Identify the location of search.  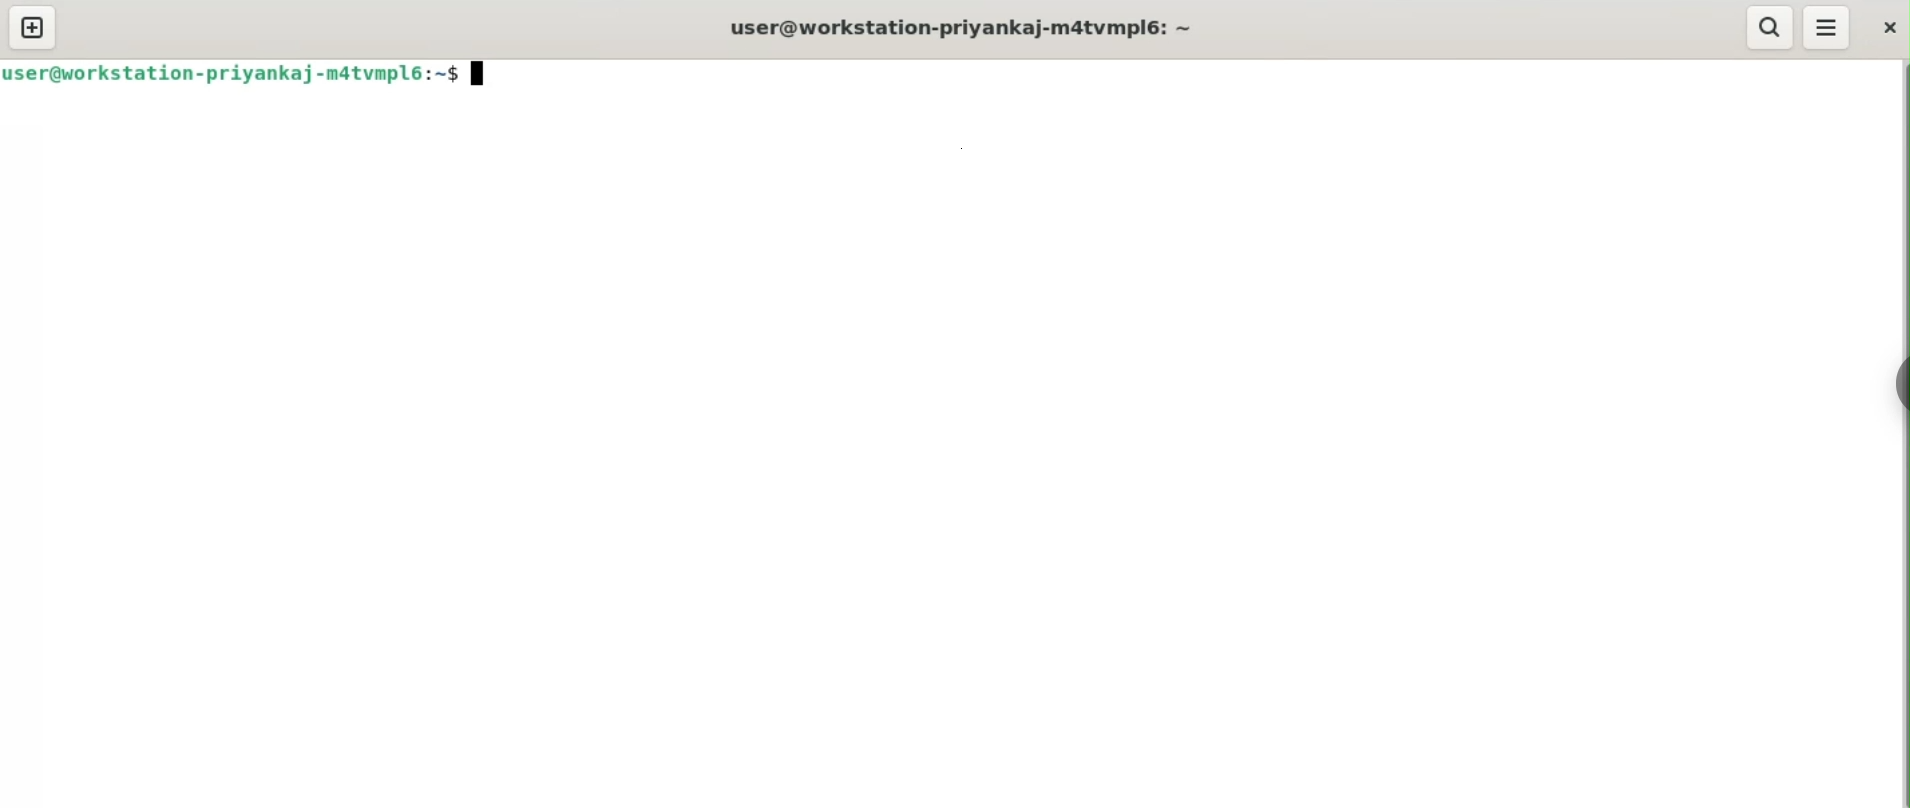
(1770, 27).